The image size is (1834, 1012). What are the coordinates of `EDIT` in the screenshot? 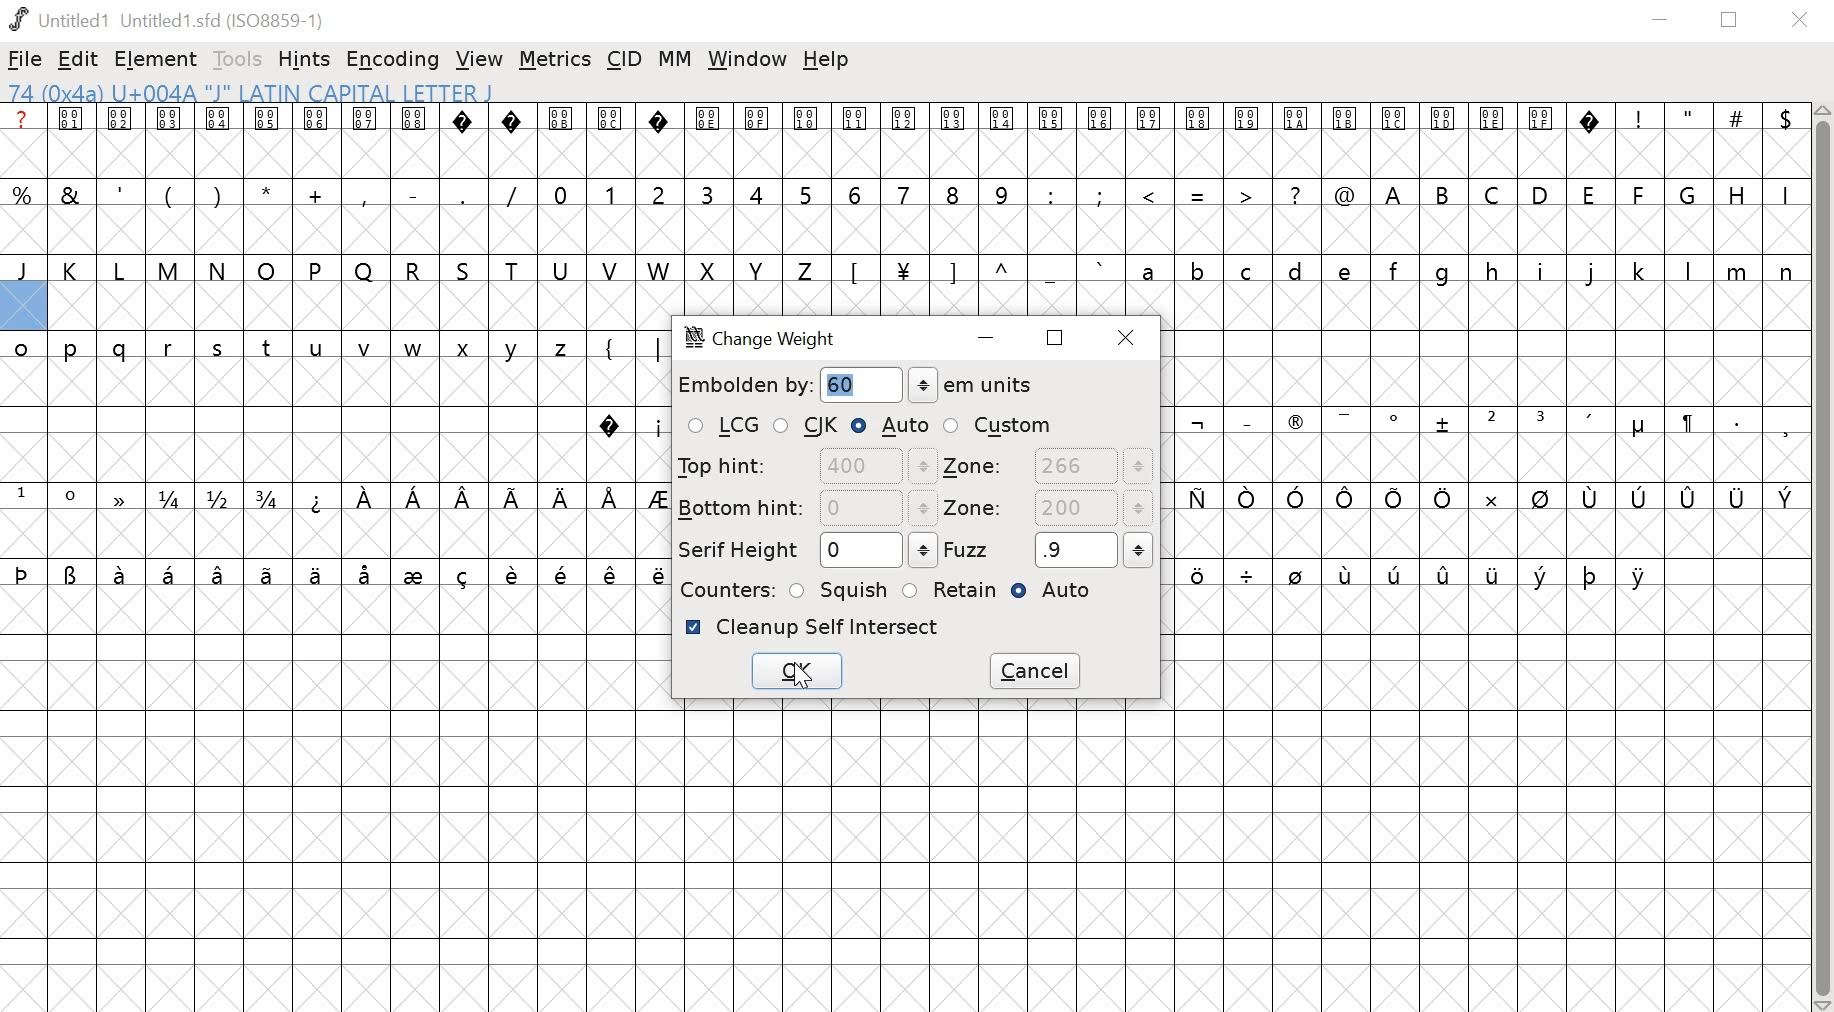 It's located at (79, 61).